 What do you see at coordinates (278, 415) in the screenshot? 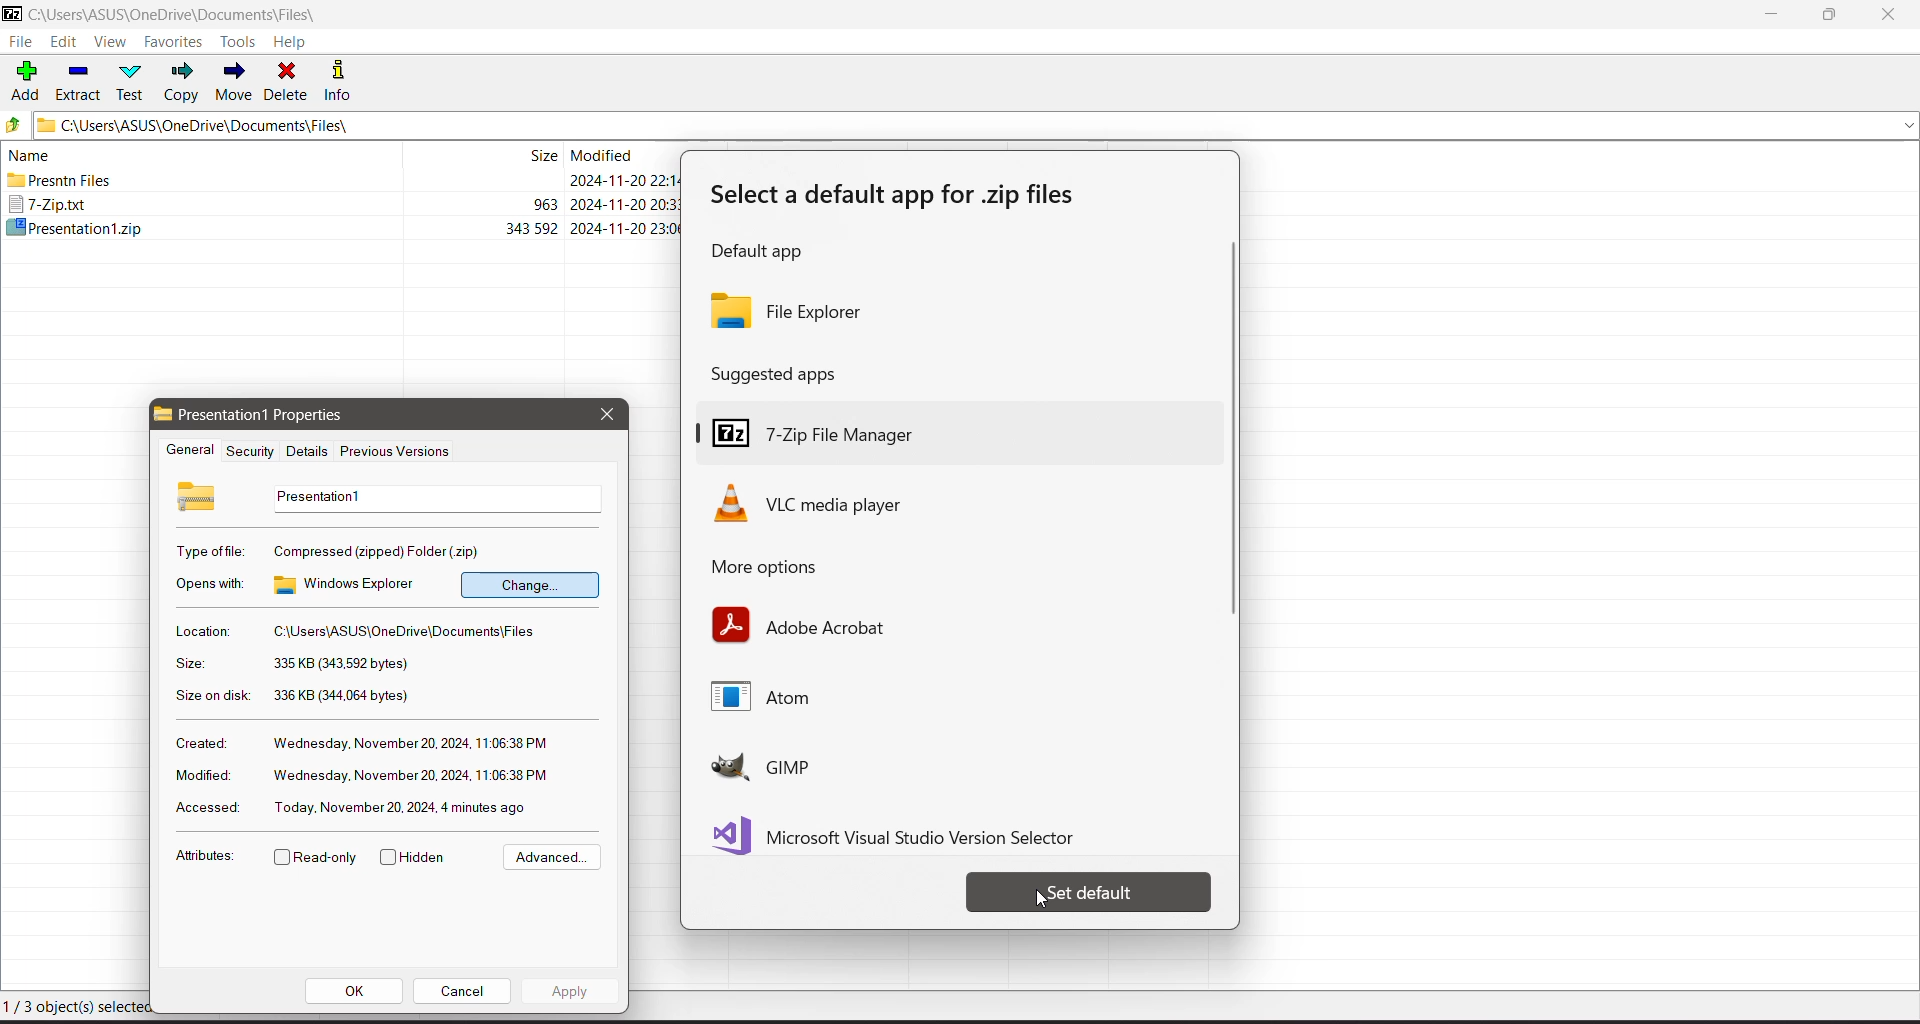
I see `Selected File properties` at bounding box center [278, 415].